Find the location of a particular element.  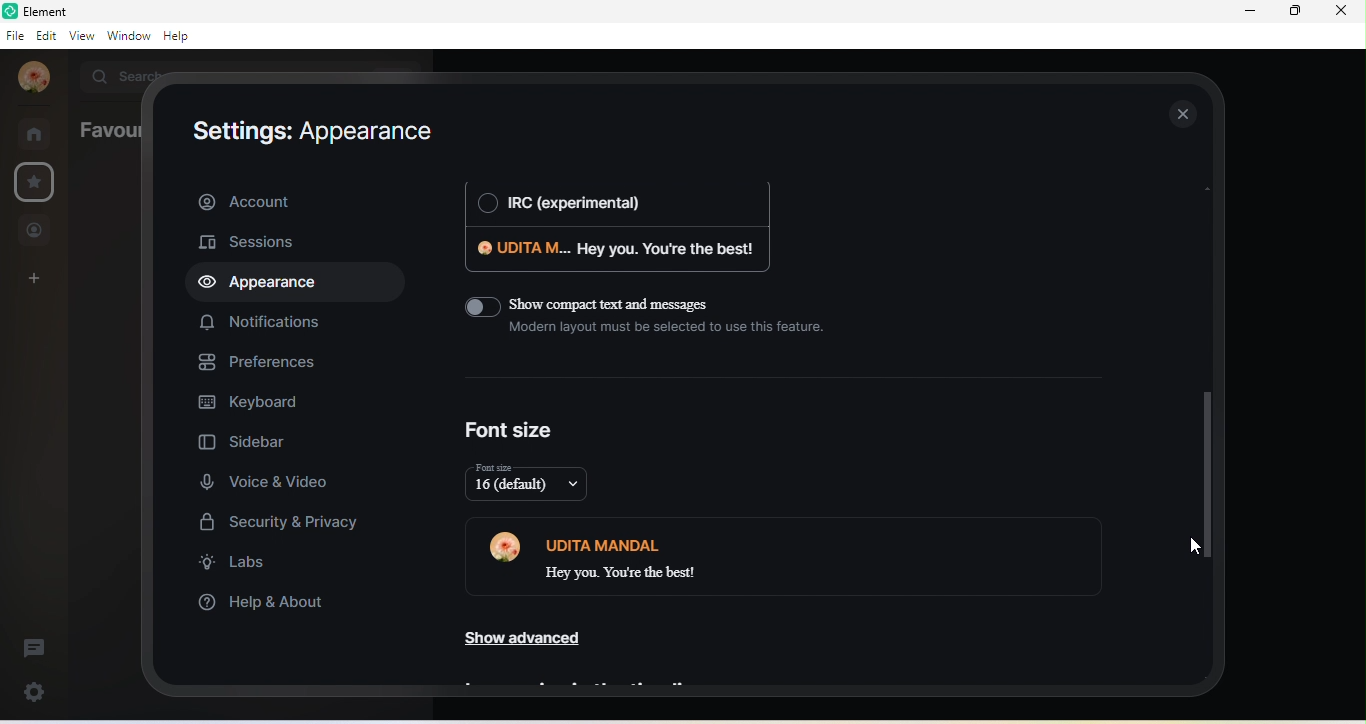

help is located at coordinates (178, 36).